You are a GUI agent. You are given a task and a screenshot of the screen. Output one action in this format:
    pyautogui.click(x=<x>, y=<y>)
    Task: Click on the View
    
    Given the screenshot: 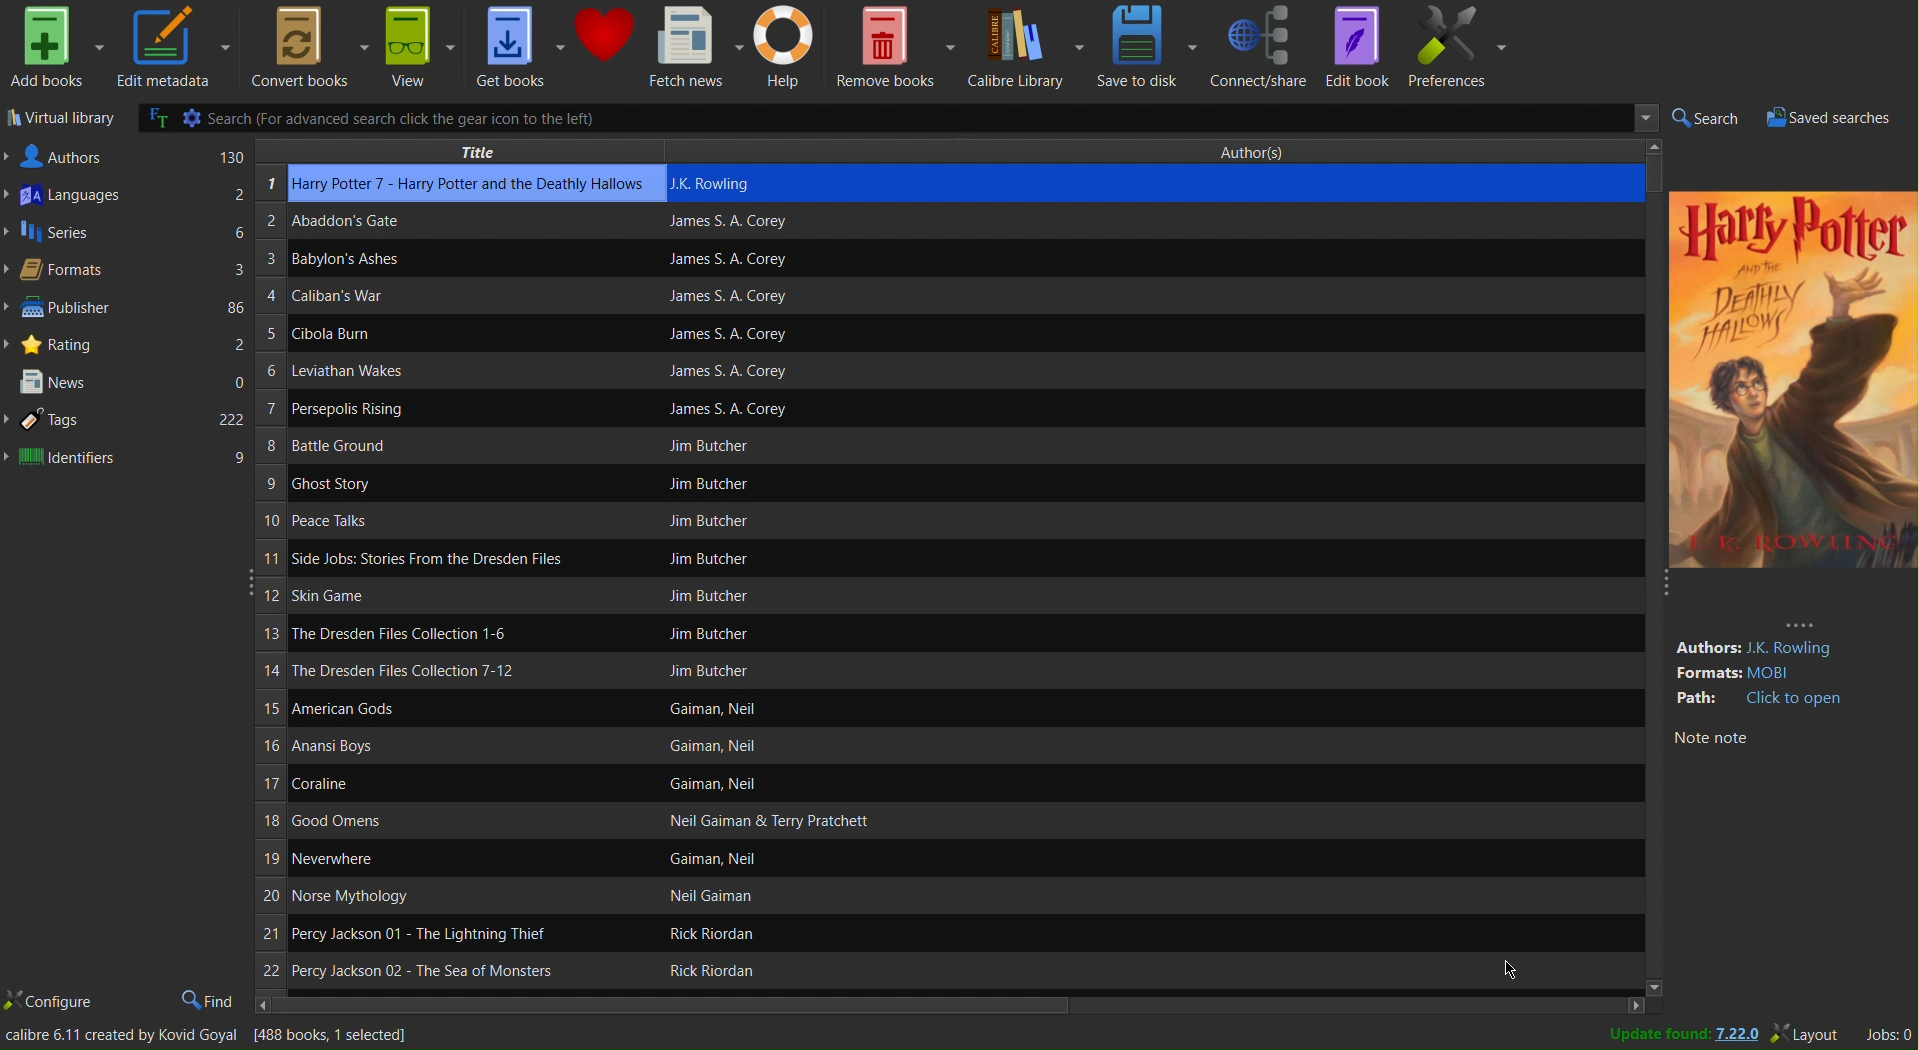 What is the action you would take?
    pyautogui.click(x=420, y=46)
    